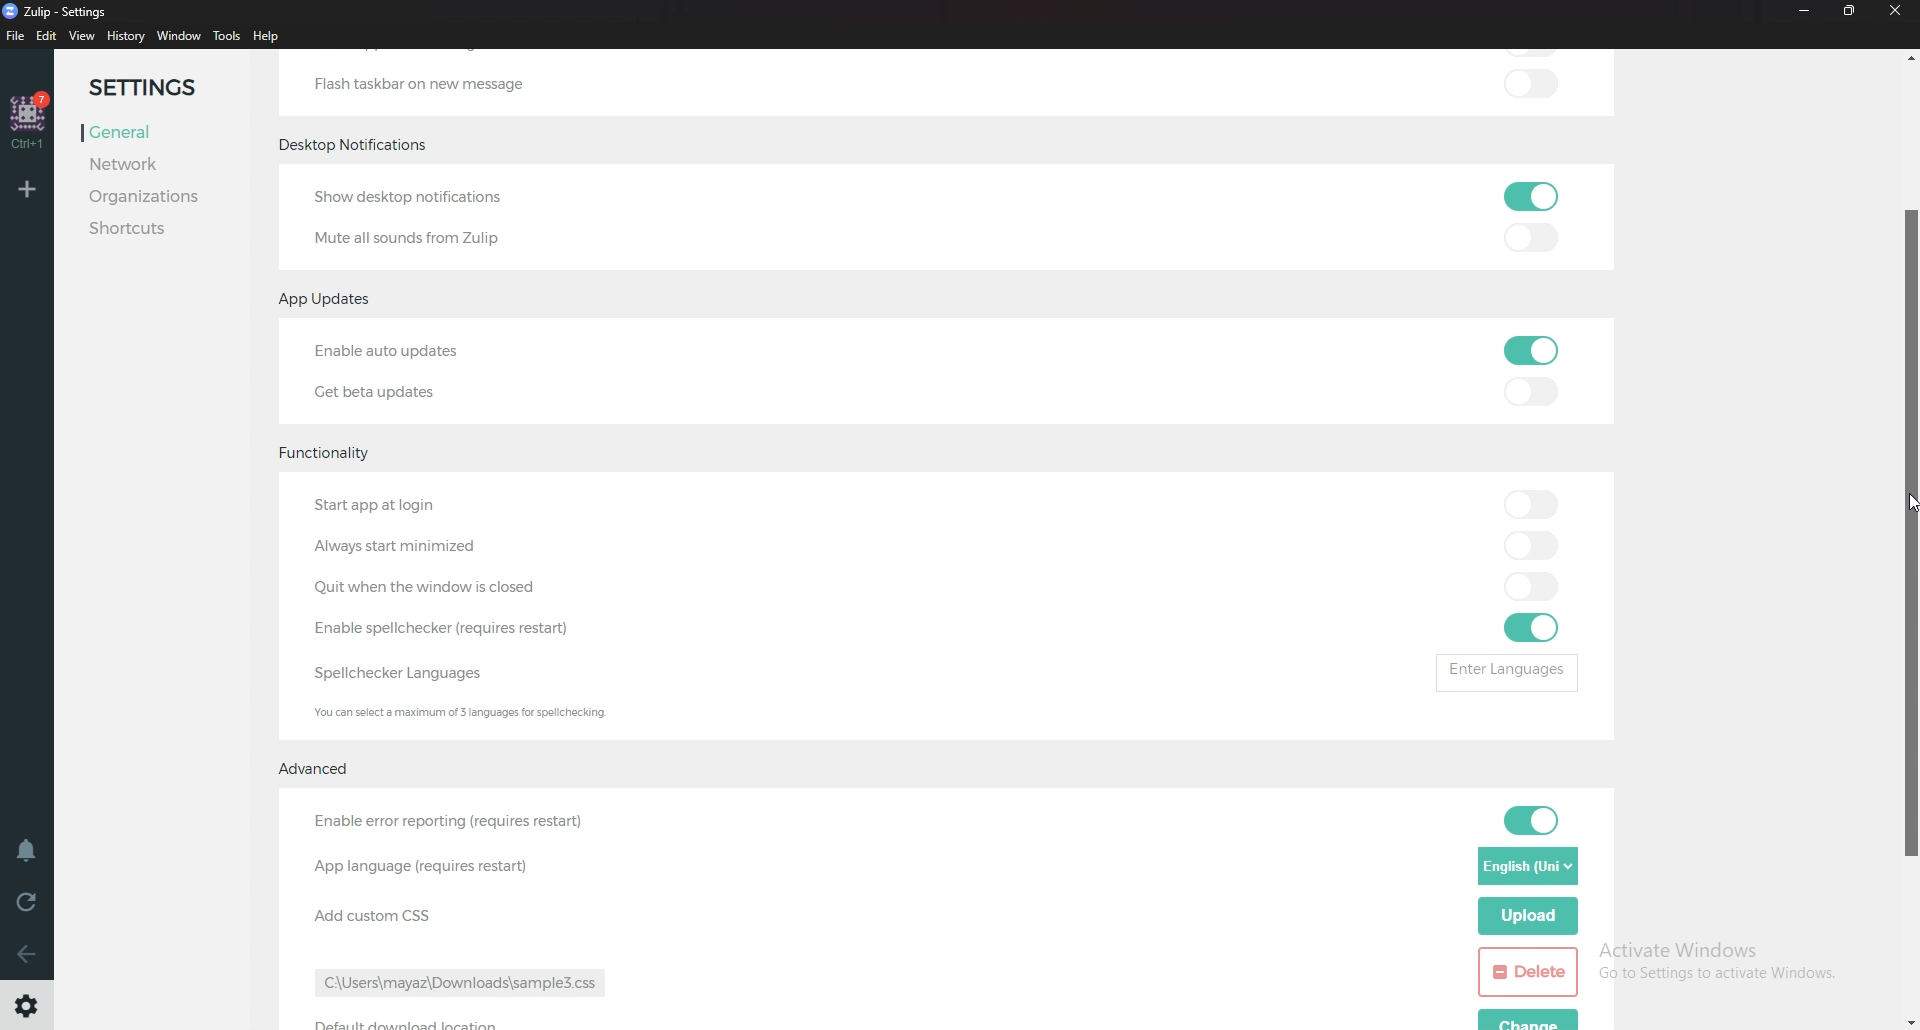  What do you see at coordinates (1504, 670) in the screenshot?
I see `enter languages` at bounding box center [1504, 670].